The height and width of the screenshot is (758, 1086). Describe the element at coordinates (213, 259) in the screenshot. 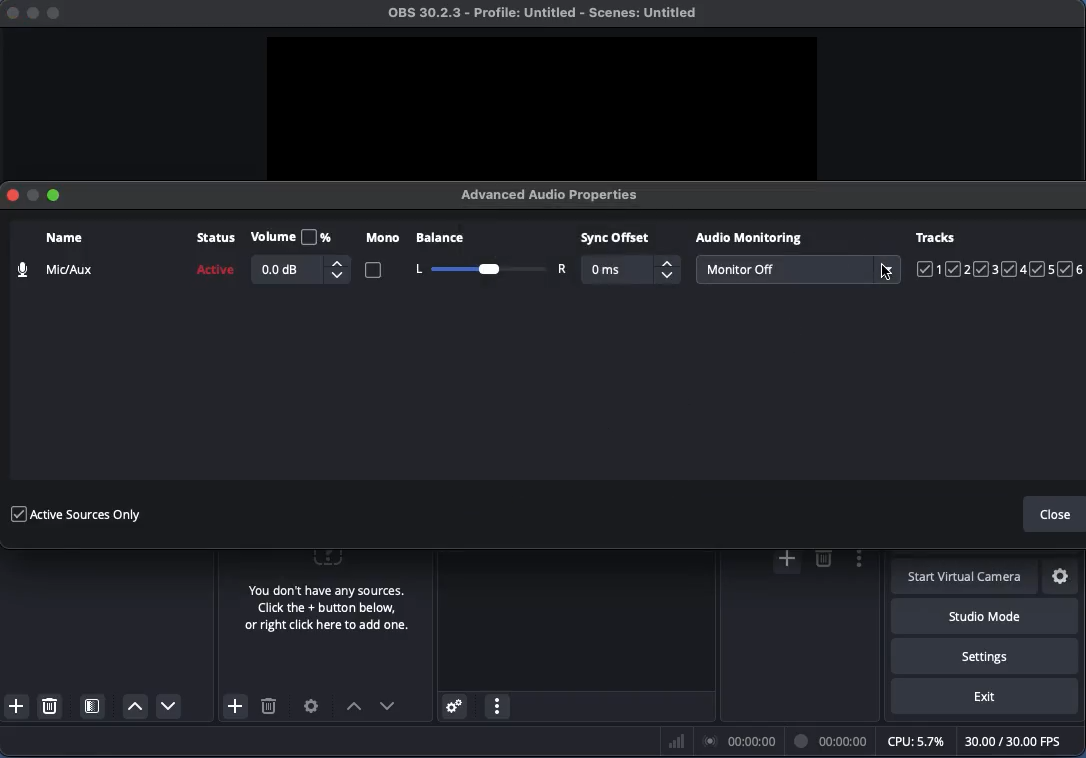

I see `Status` at that location.